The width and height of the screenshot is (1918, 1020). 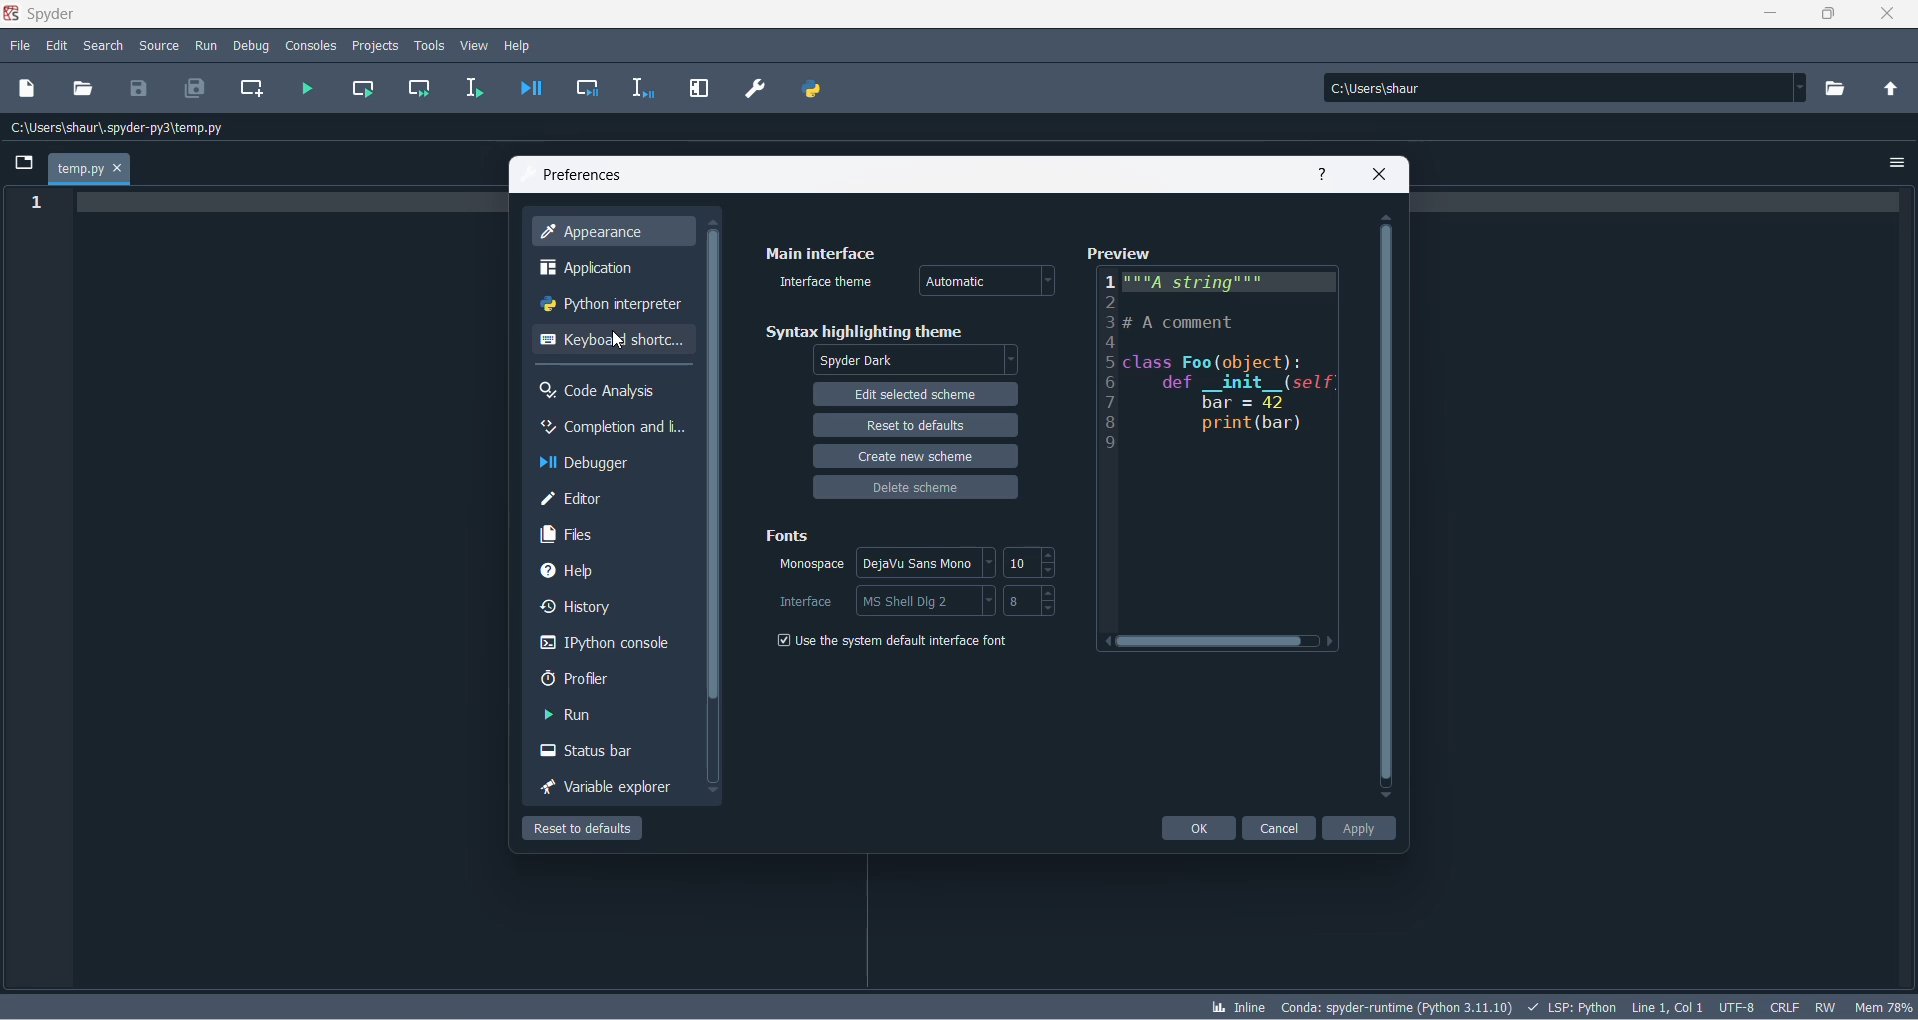 What do you see at coordinates (1199, 829) in the screenshot?
I see `ok` at bounding box center [1199, 829].